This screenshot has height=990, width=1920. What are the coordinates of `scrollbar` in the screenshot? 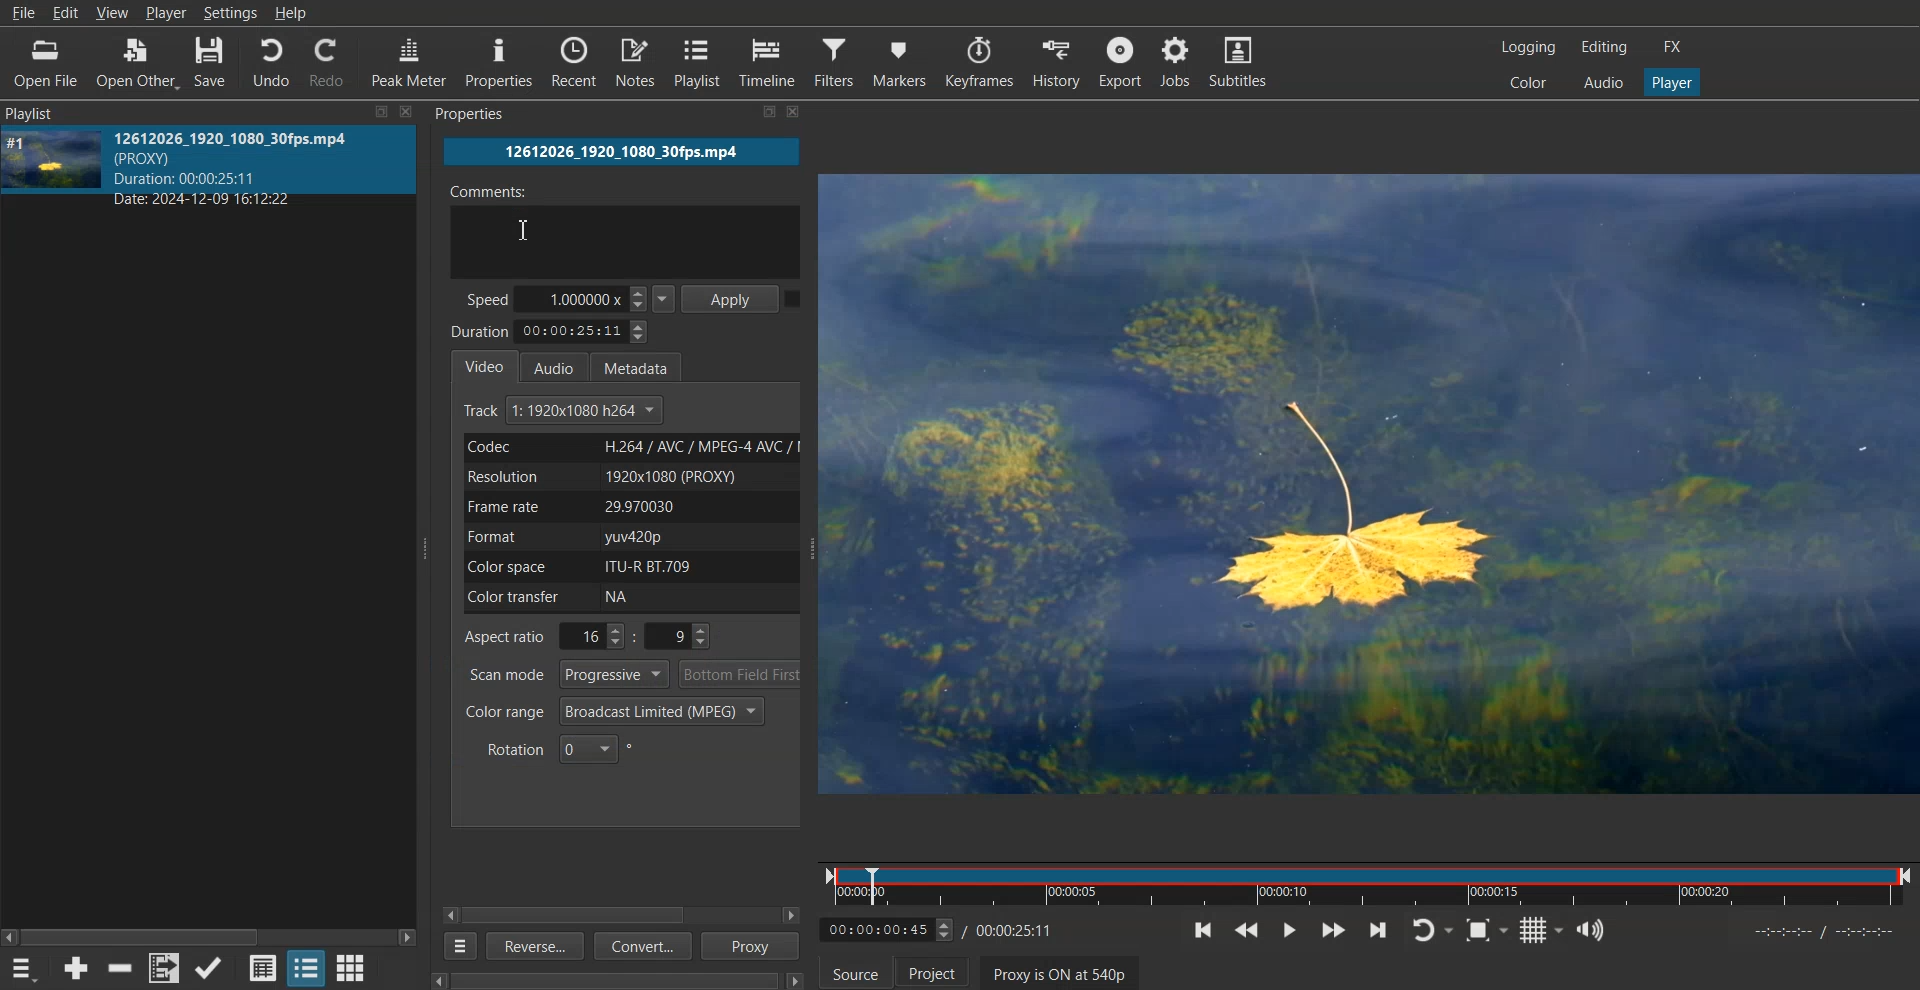 It's located at (209, 930).